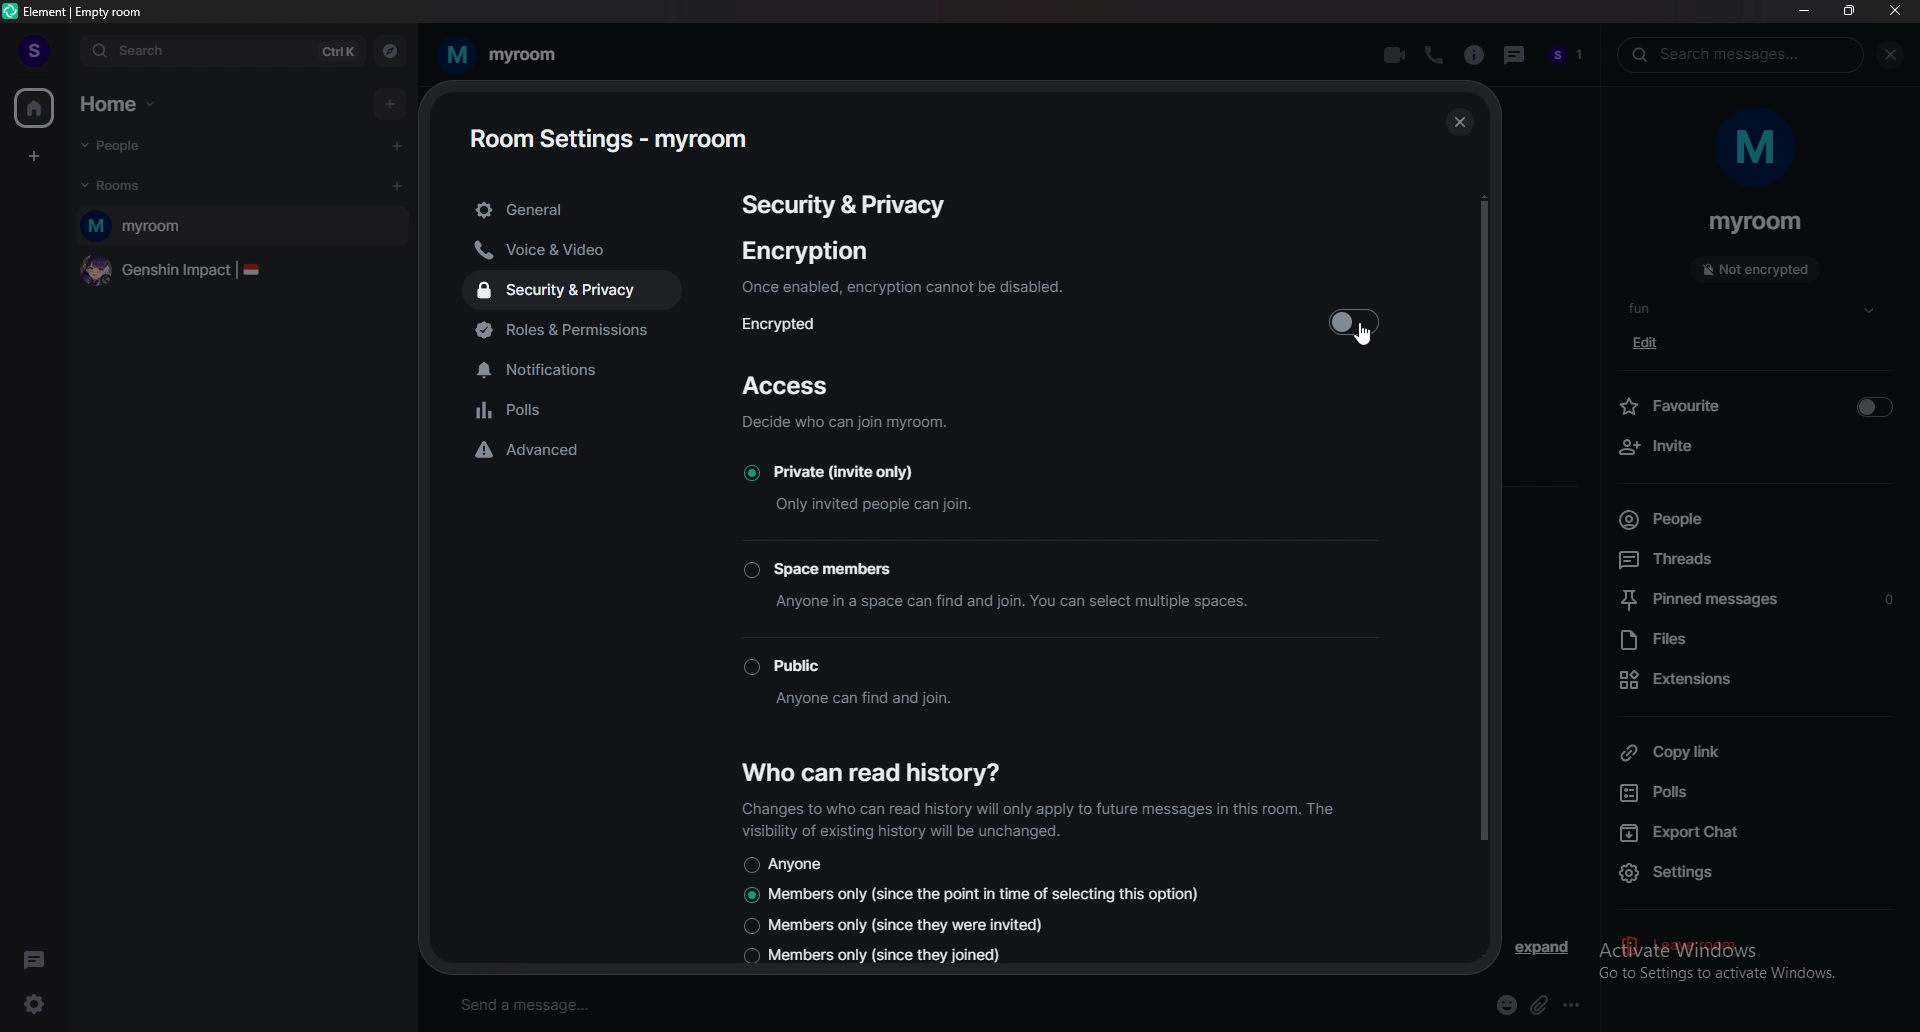  I want to click on general, so click(573, 211).